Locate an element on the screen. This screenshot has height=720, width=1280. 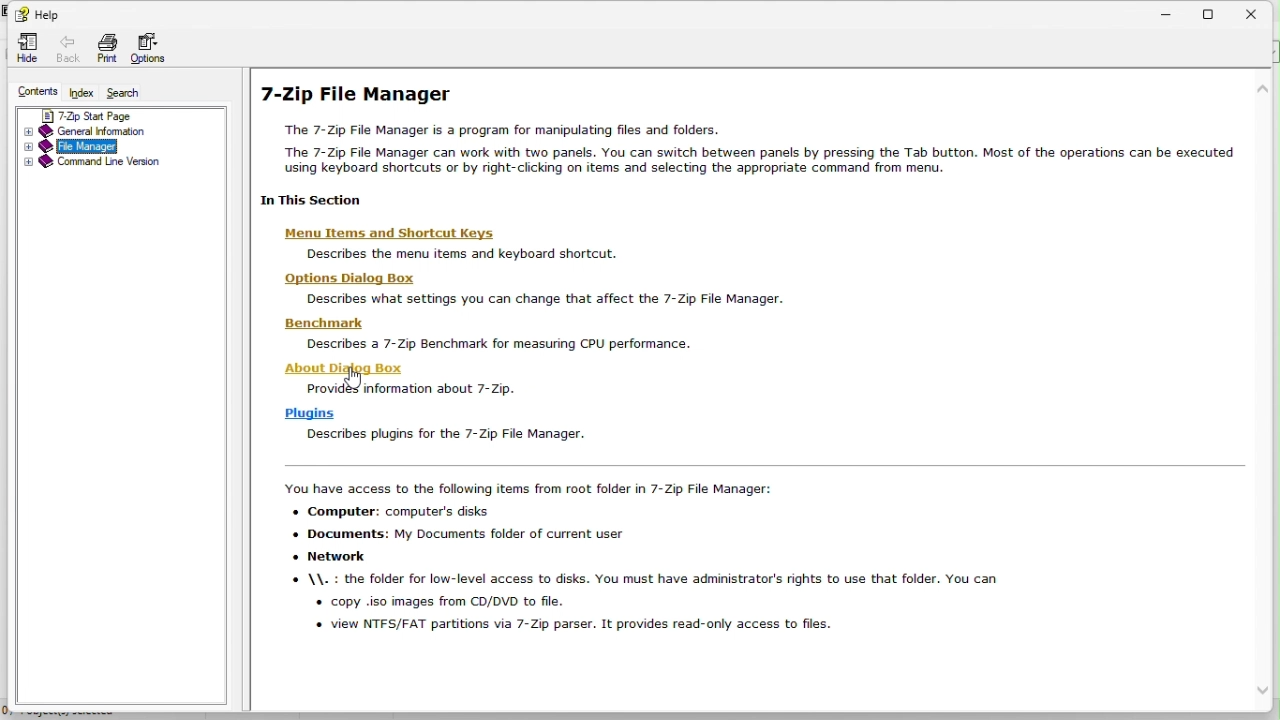
Benchmark is located at coordinates (323, 325).